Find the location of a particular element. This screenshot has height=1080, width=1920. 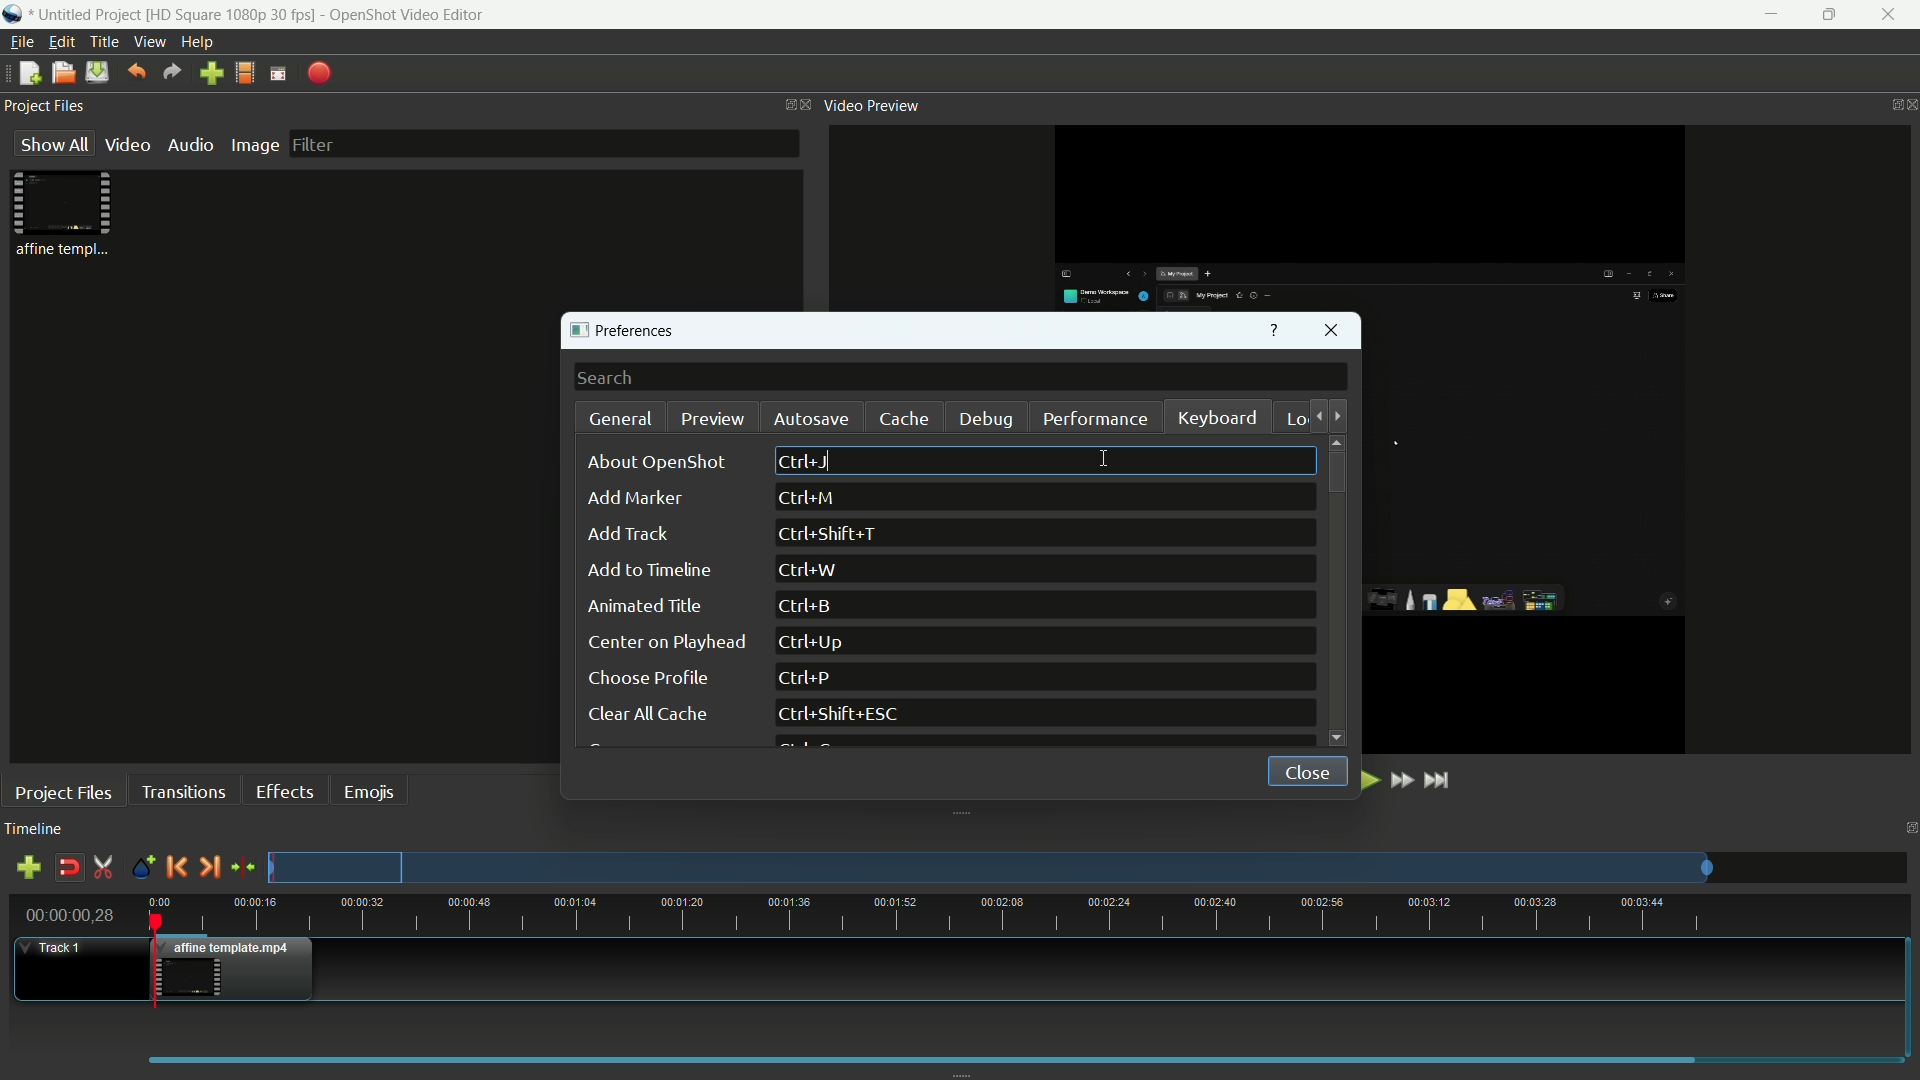

project files is located at coordinates (47, 107).